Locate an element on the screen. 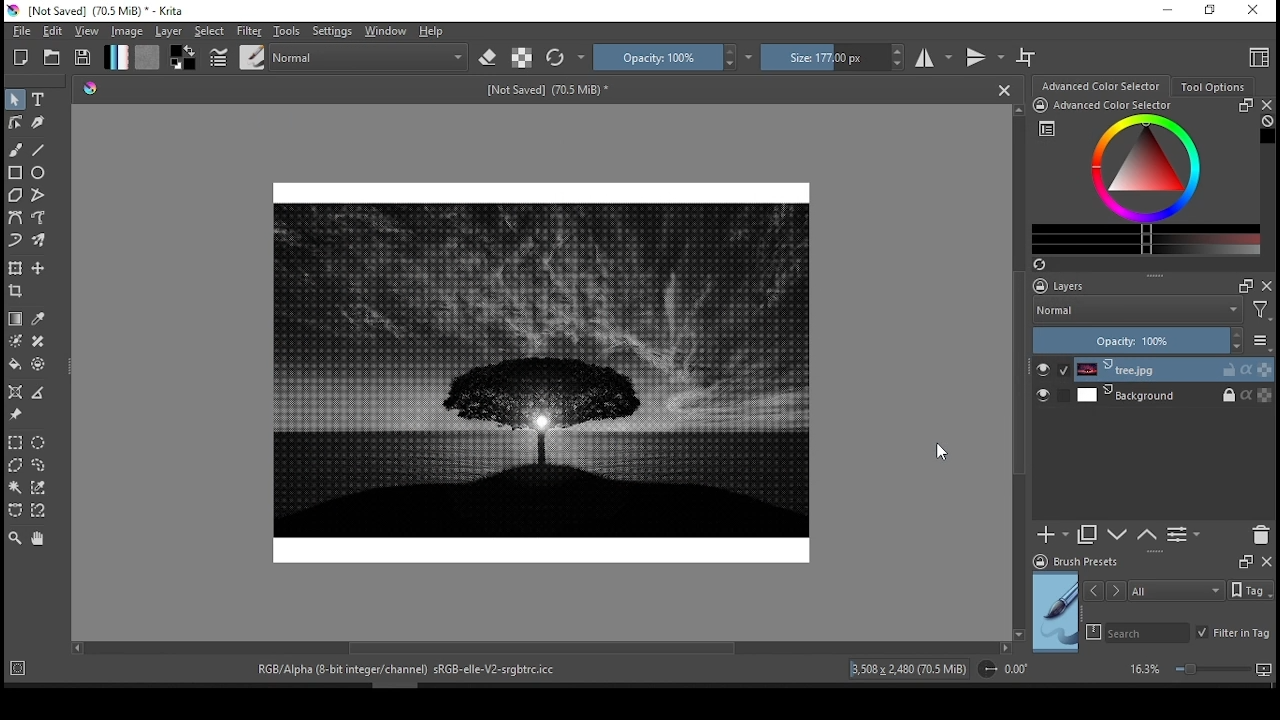 This screenshot has width=1280, height=720. text tool is located at coordinates (40, 99).